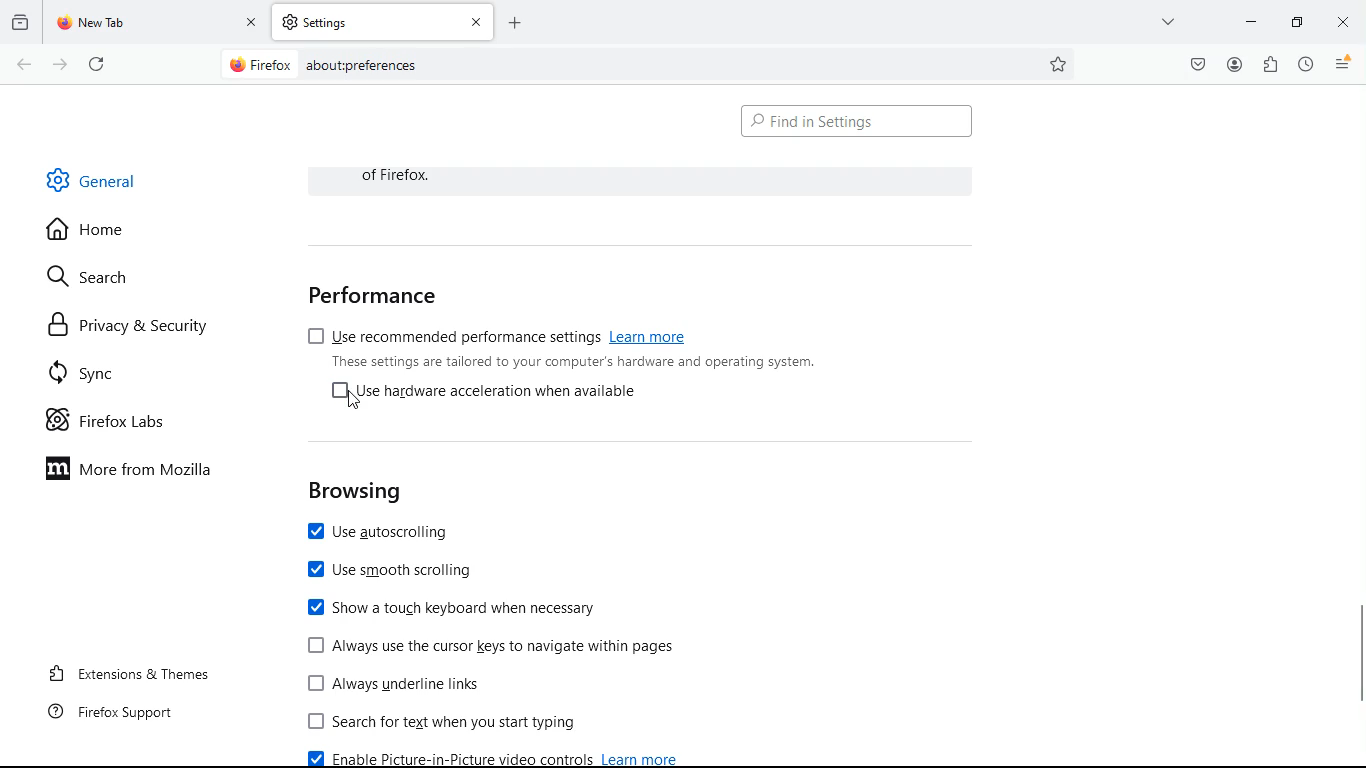 The height and width of the screenshot is (768, 1366). What do you see at coordinates (386, 531) in the screenshot?
I see `use autoscrolling` at bounding box center [386, 531].